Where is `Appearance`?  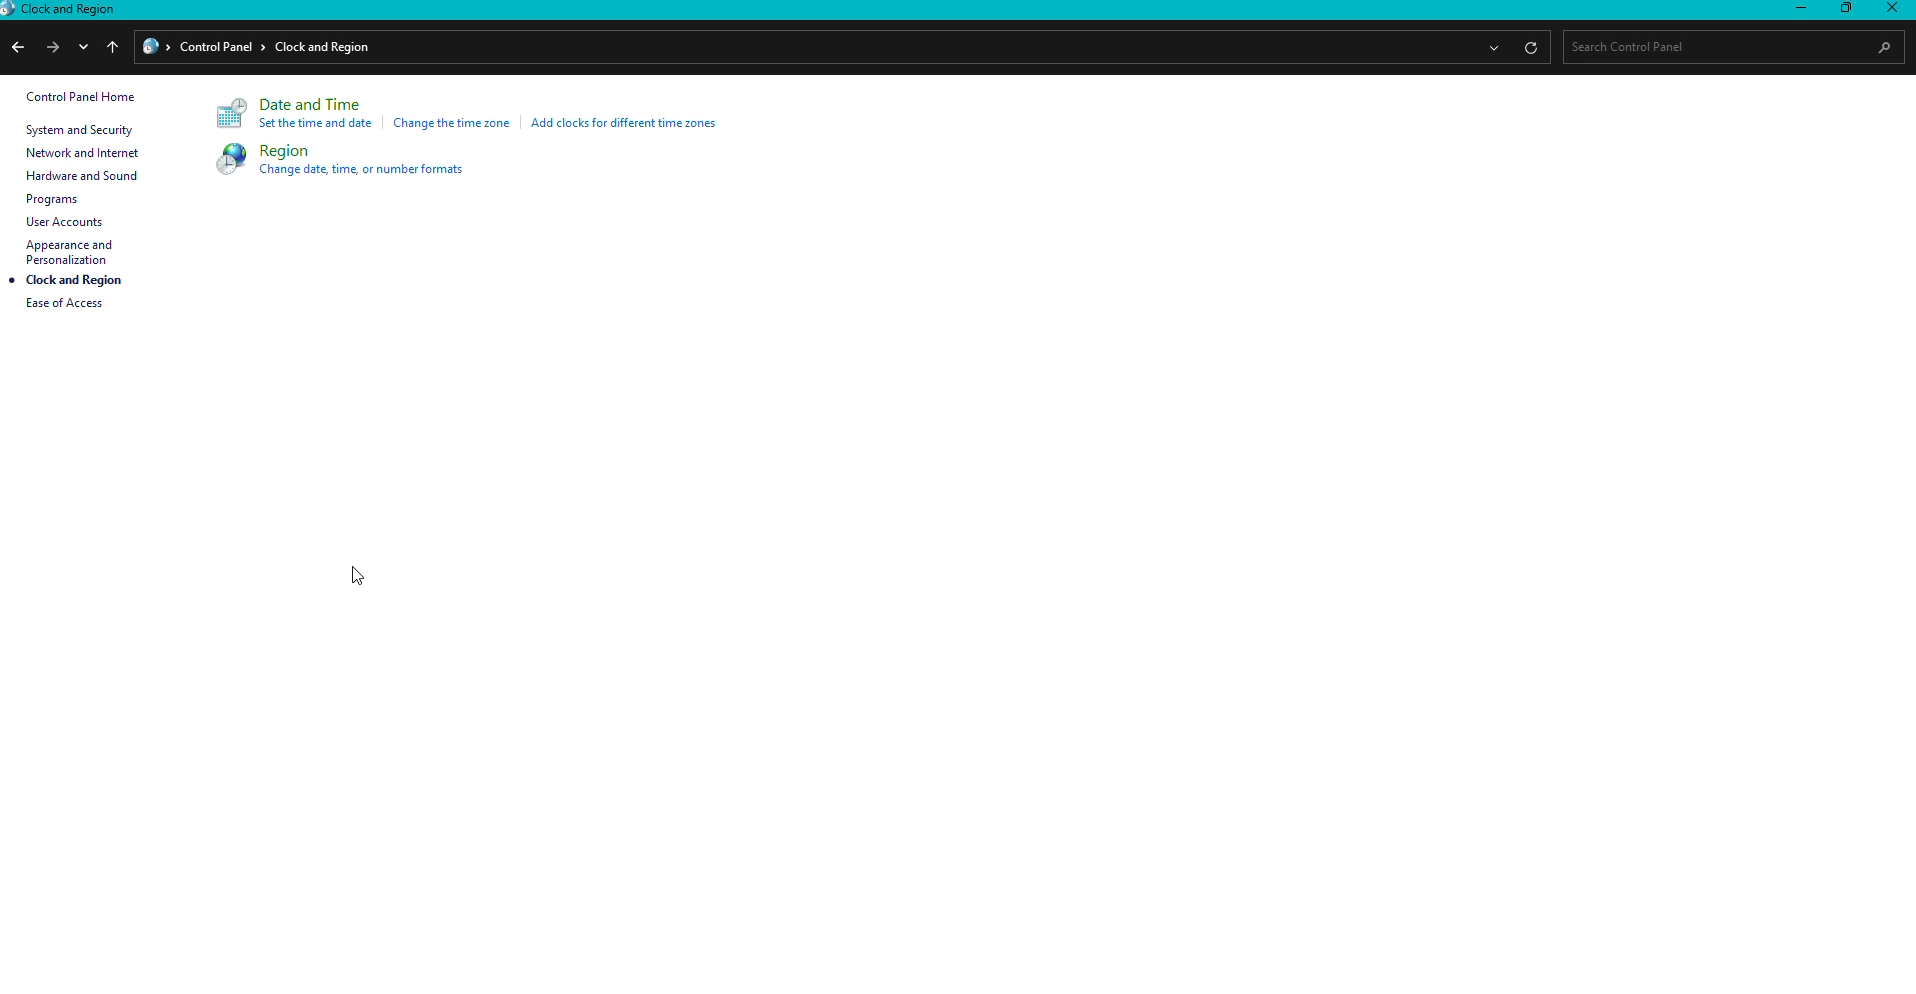 Appearance is located at coordinates (76, 252).